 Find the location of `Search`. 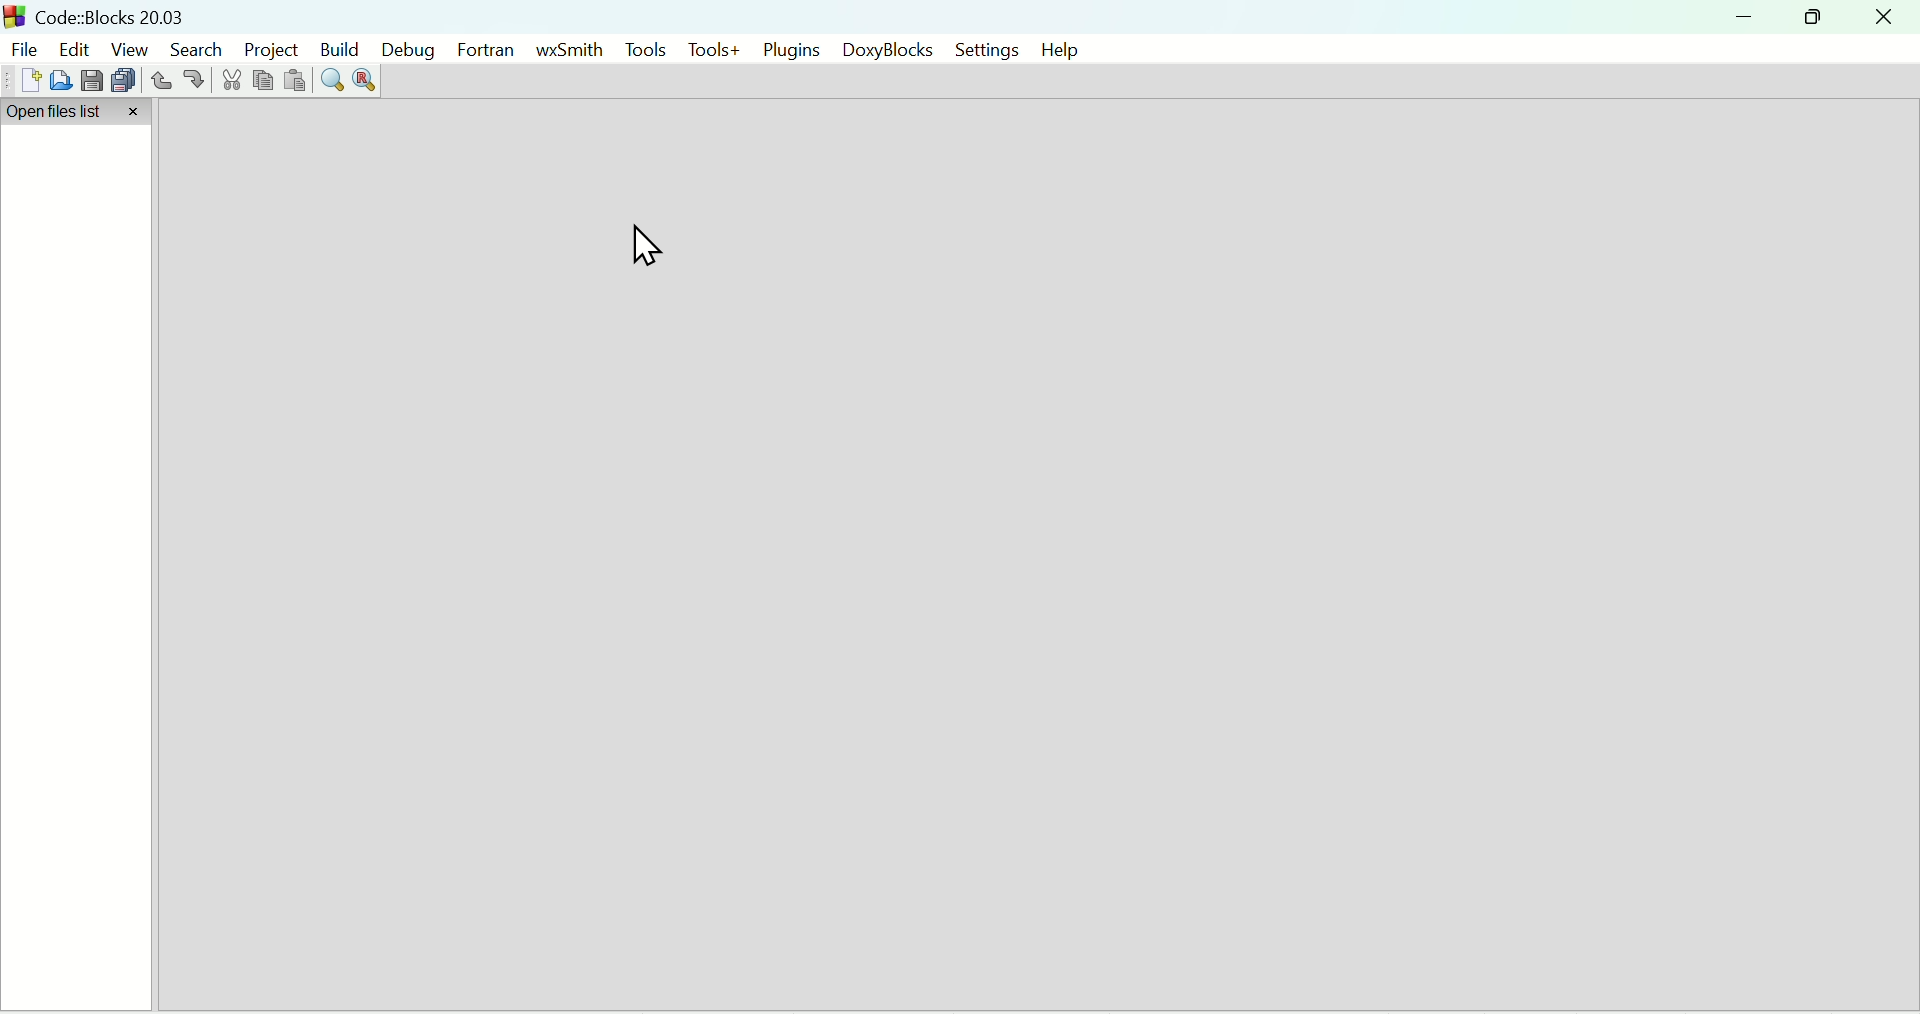

Search is located at coordinates (193, 48).